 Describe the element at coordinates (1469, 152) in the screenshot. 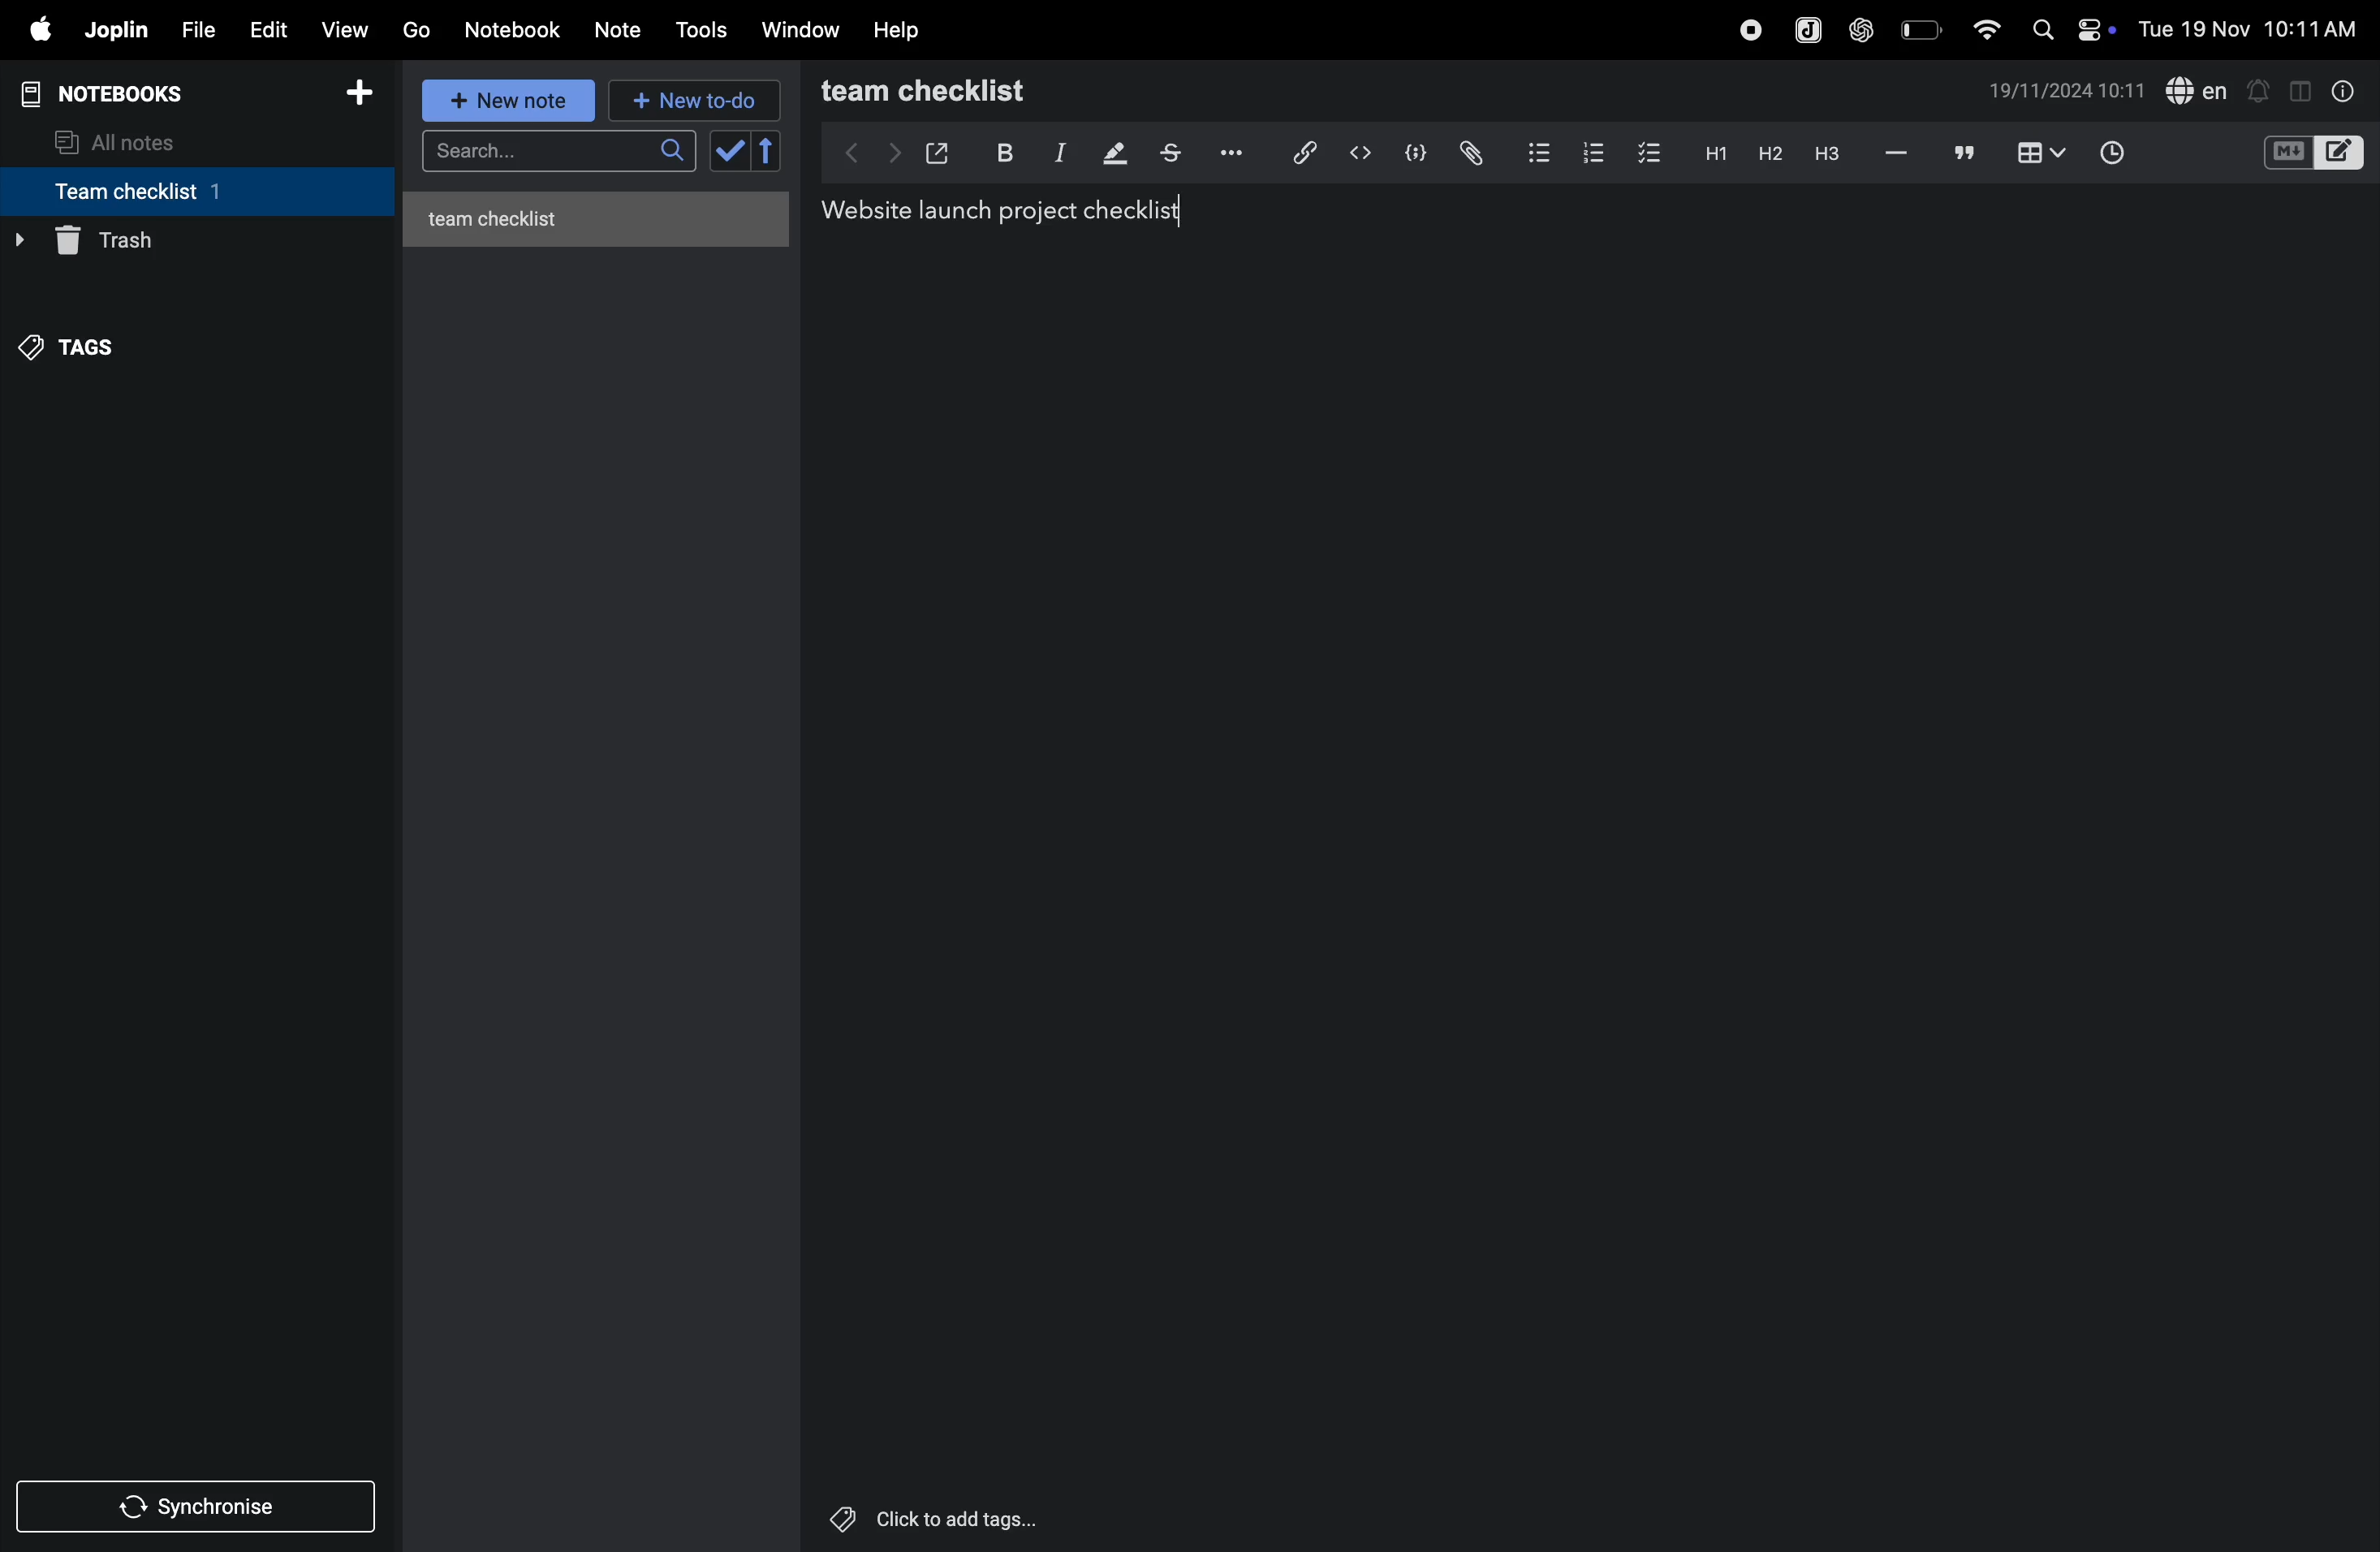

I see `attach file` at that location.